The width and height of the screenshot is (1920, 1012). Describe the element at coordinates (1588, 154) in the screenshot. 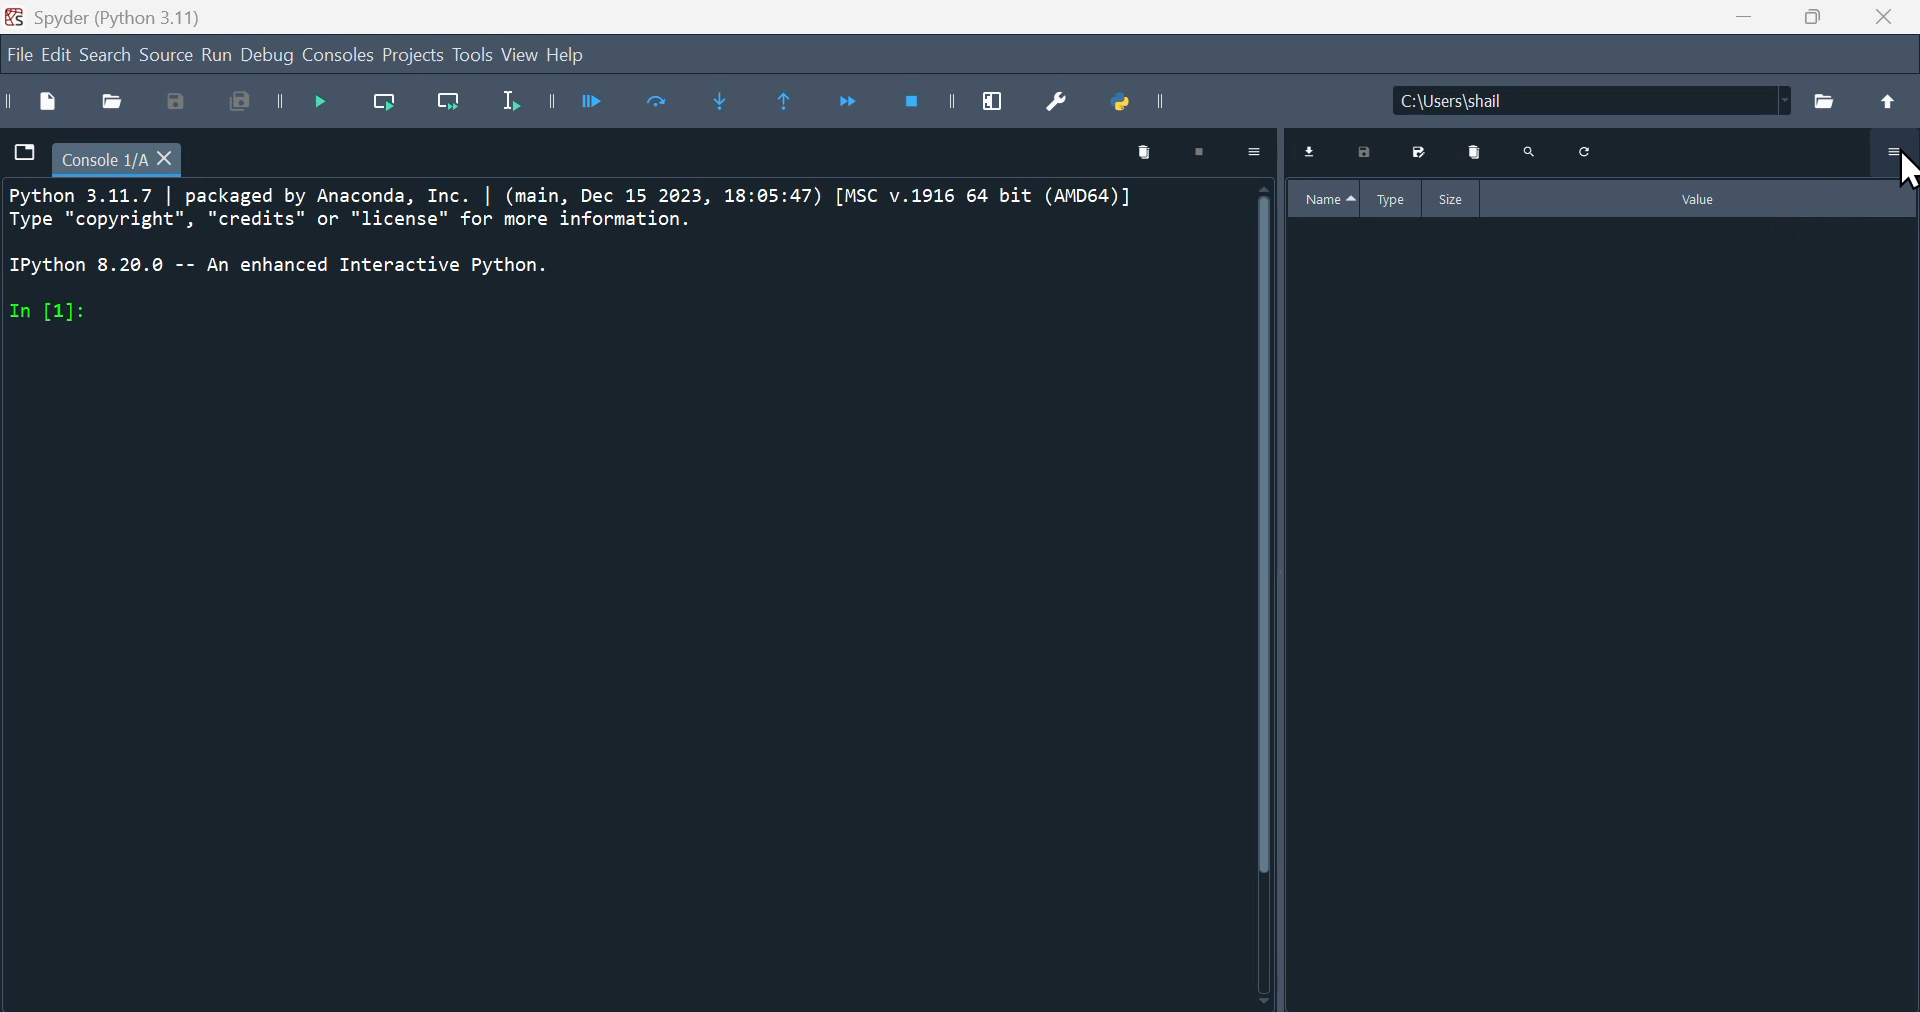

I see `Refresh` at that location.